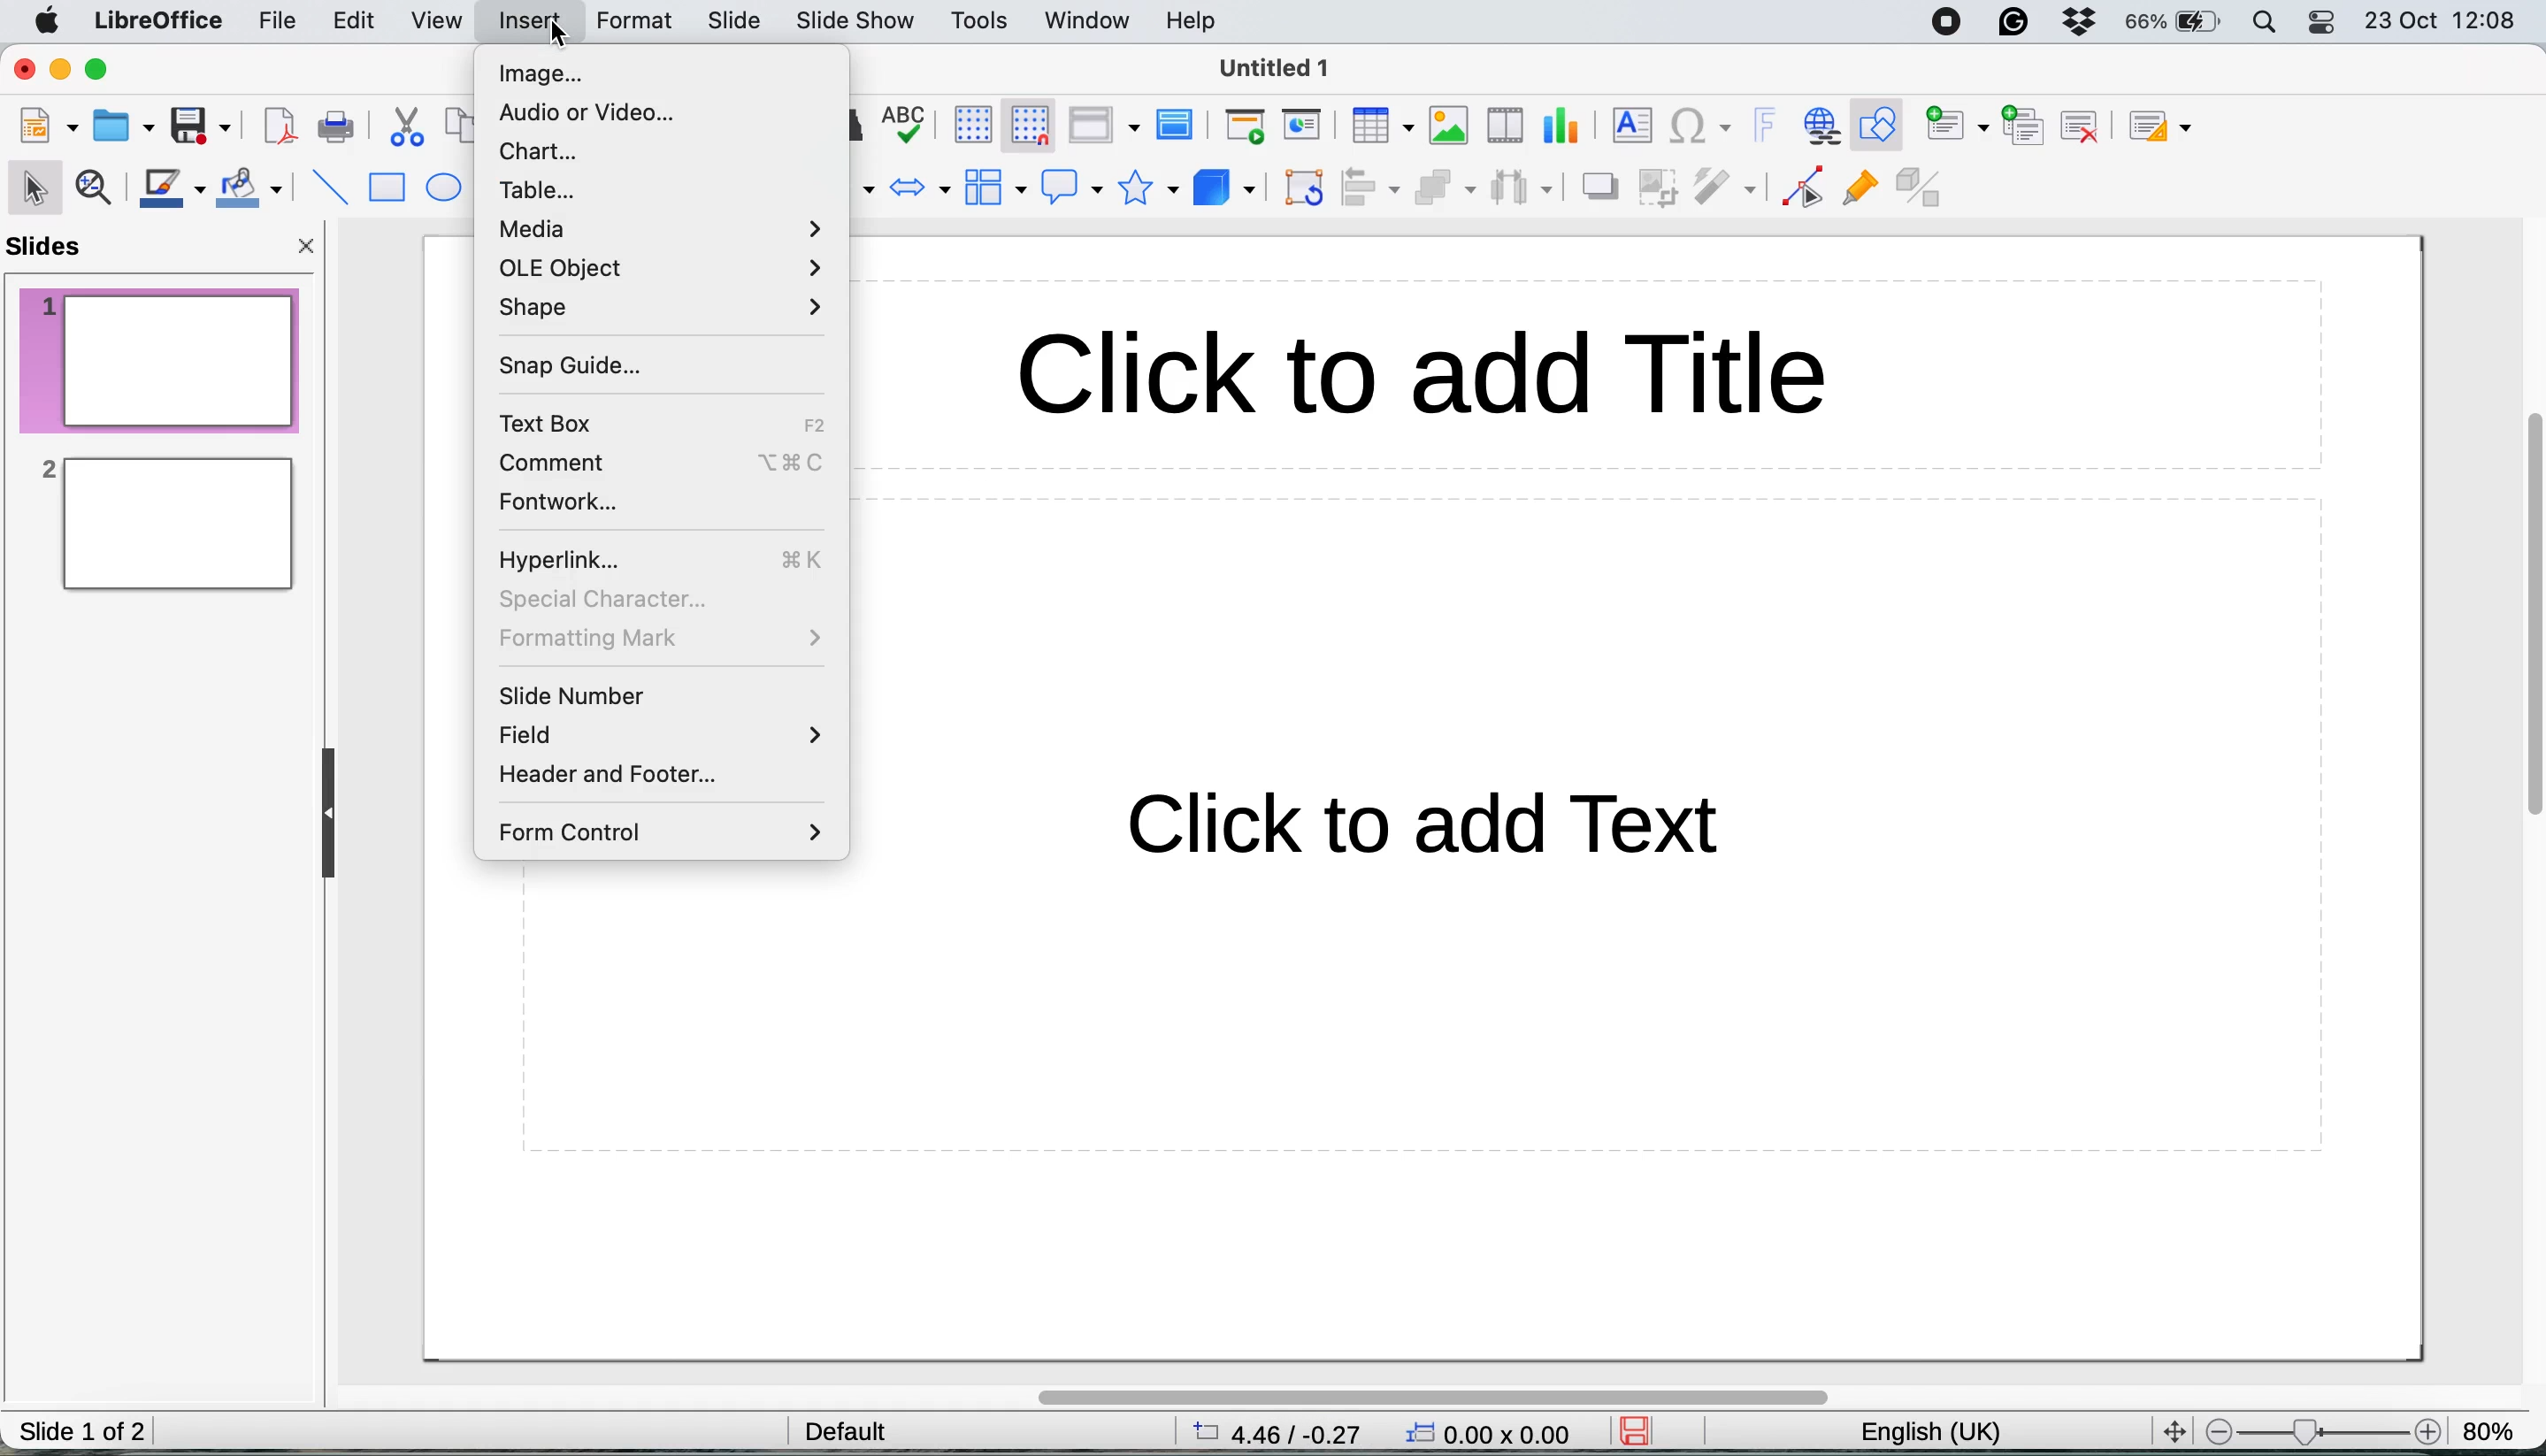 The height and width of the screenshot is (1456, 2546). I want to click on start from first slide, so click(1245, 128).